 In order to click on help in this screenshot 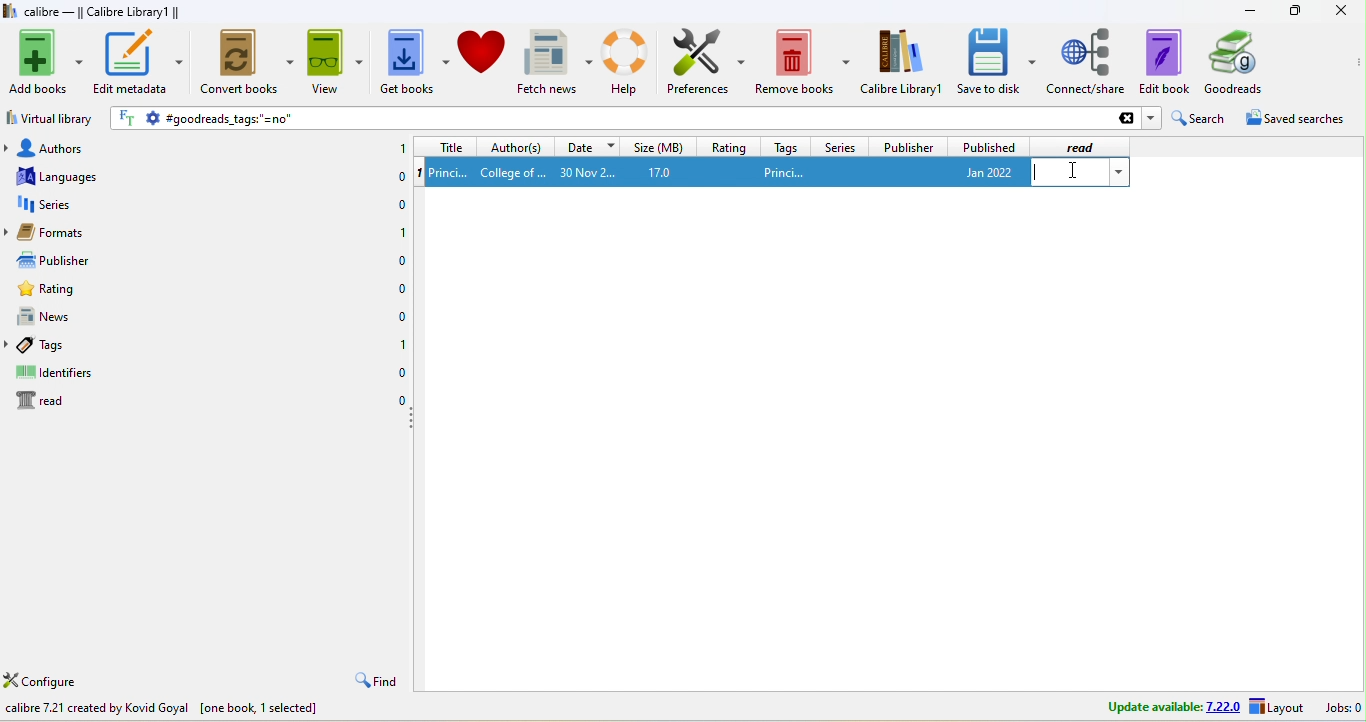, I will do `click(627, 63)`.